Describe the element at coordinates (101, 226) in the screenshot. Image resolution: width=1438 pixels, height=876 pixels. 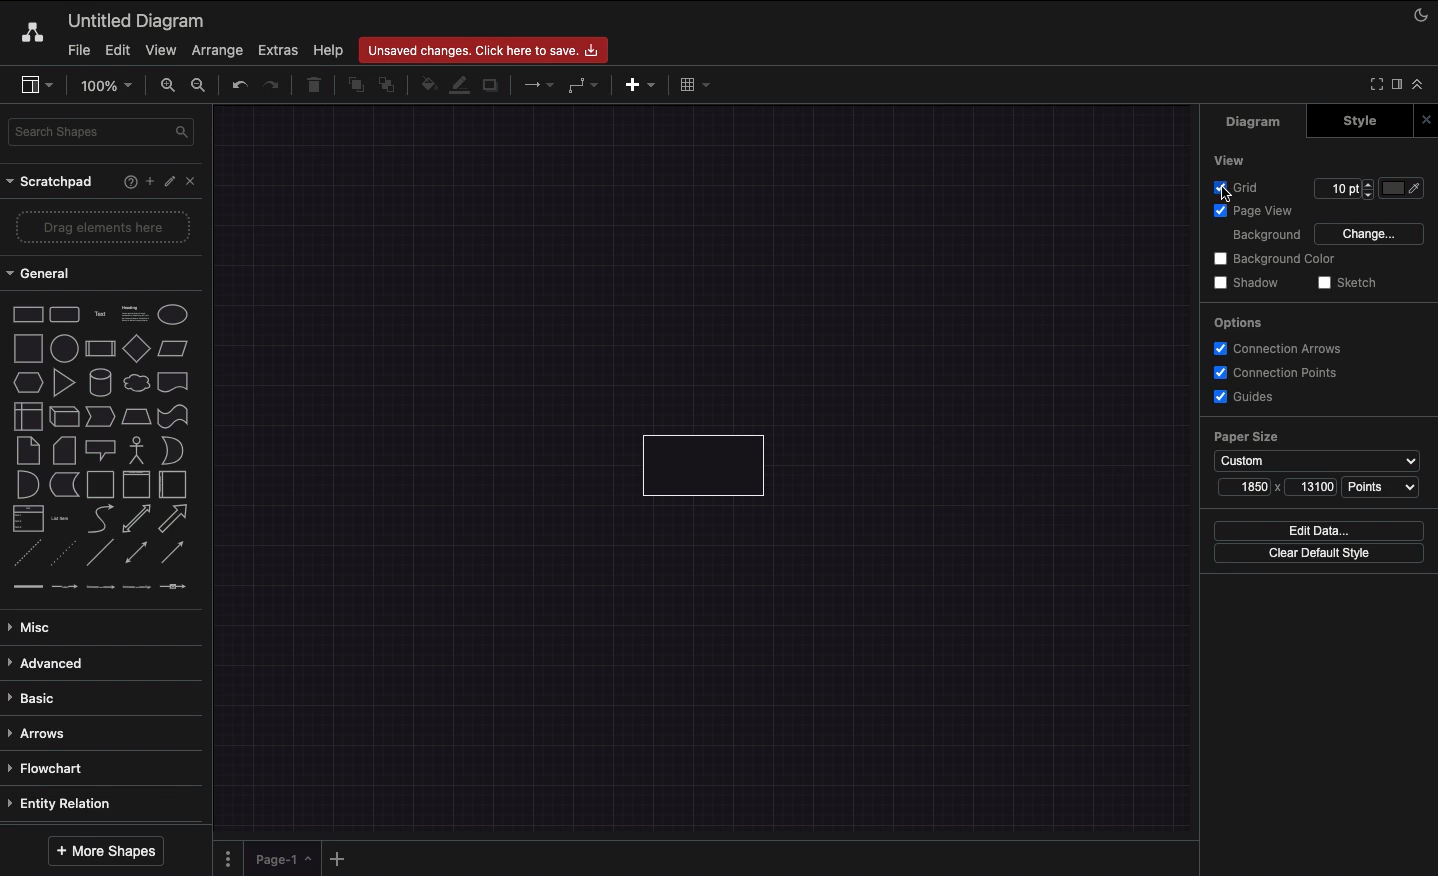
I see `Drag elements here` at that location.